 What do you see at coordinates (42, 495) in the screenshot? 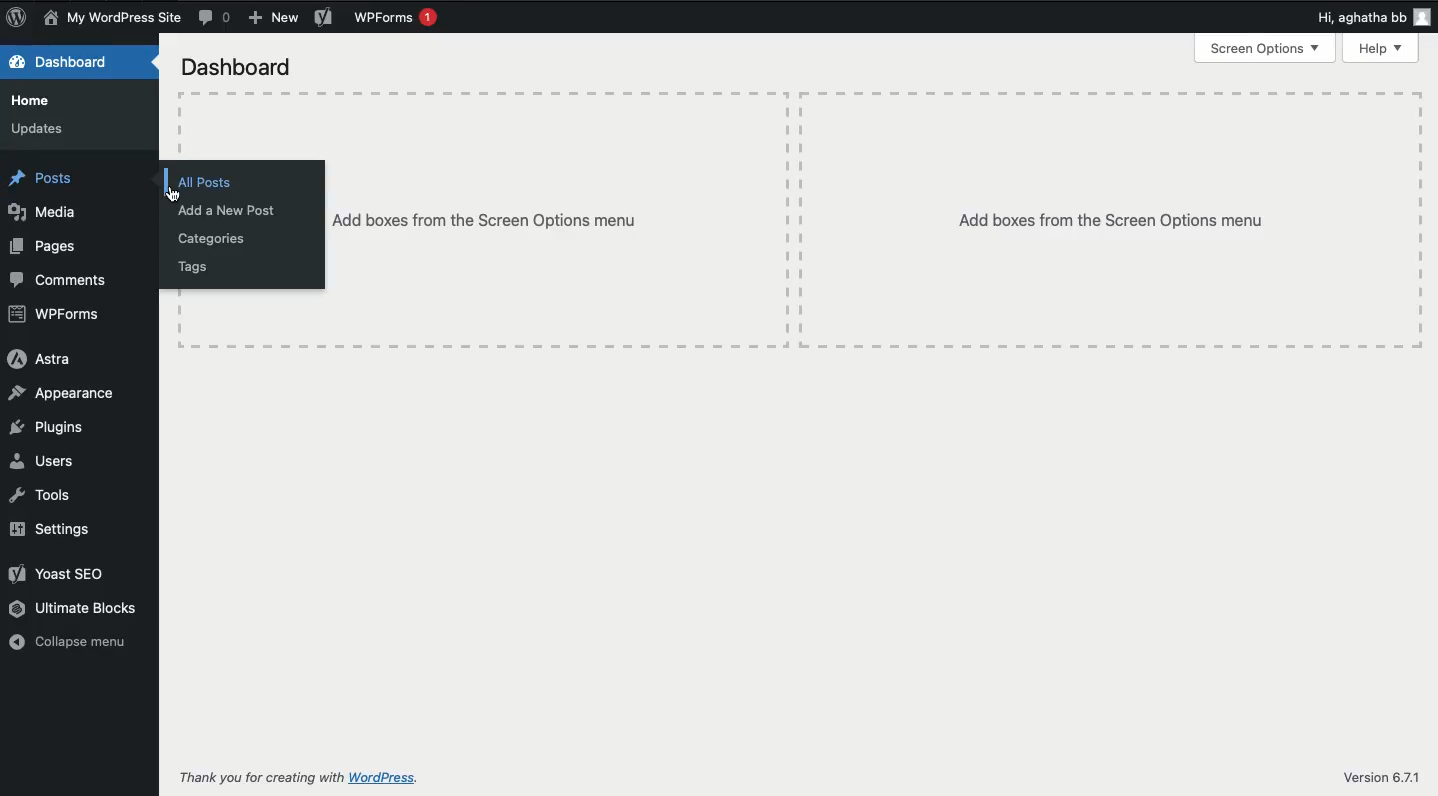
I see `Tools` at bounding box center [42, 495].